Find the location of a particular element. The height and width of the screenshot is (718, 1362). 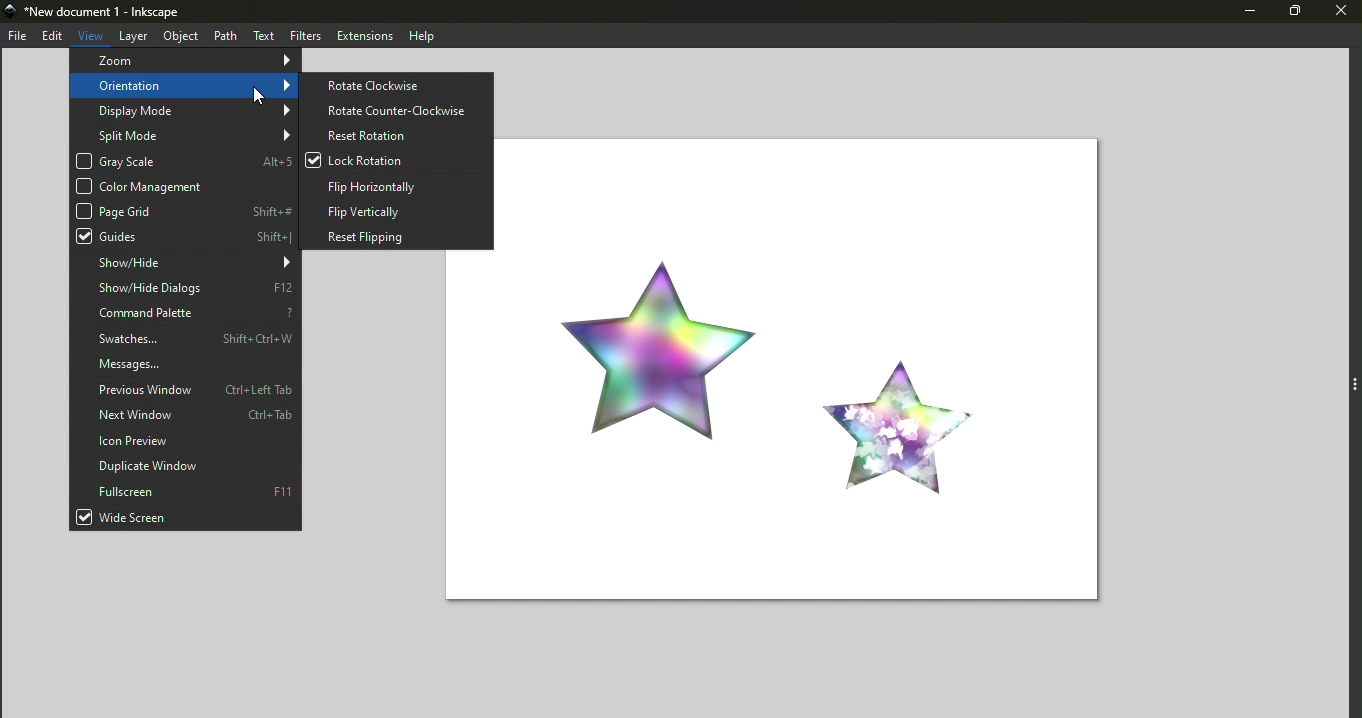

Duplicate window is located at coordinates (187, 465).